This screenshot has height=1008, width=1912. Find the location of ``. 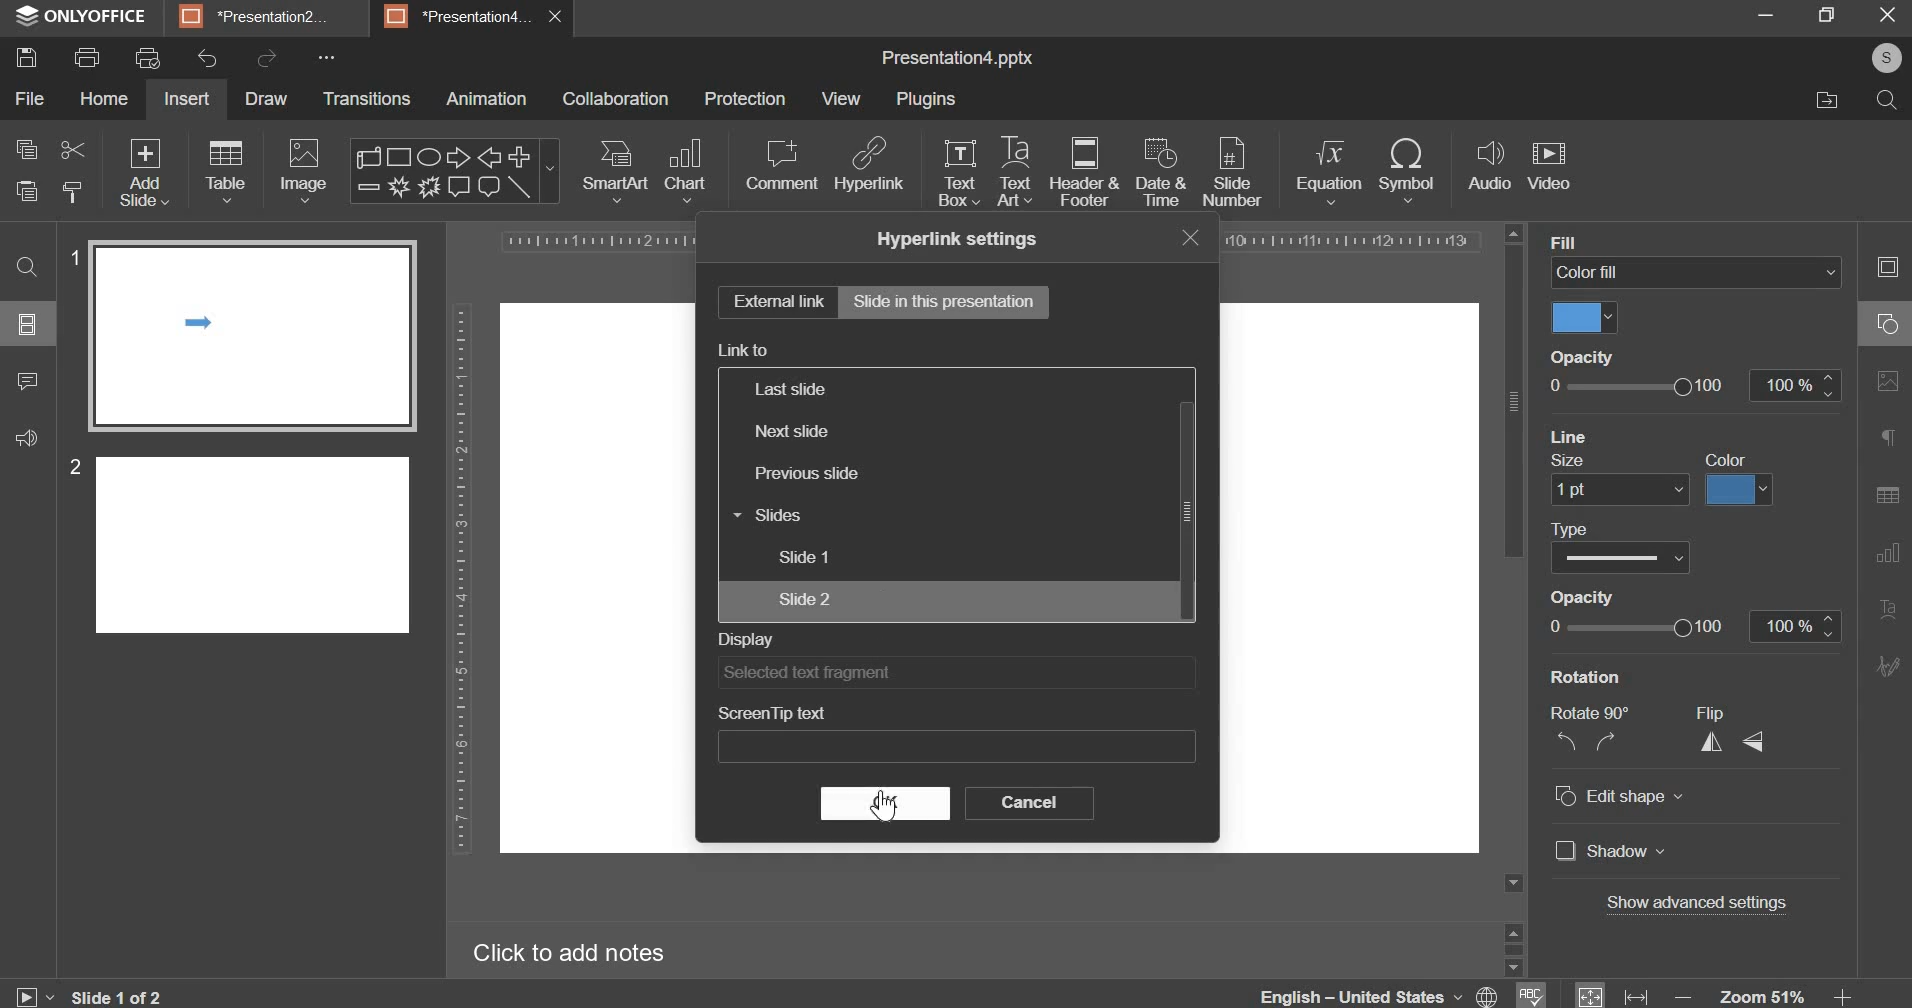

 is located at coordinates (1749, 489).